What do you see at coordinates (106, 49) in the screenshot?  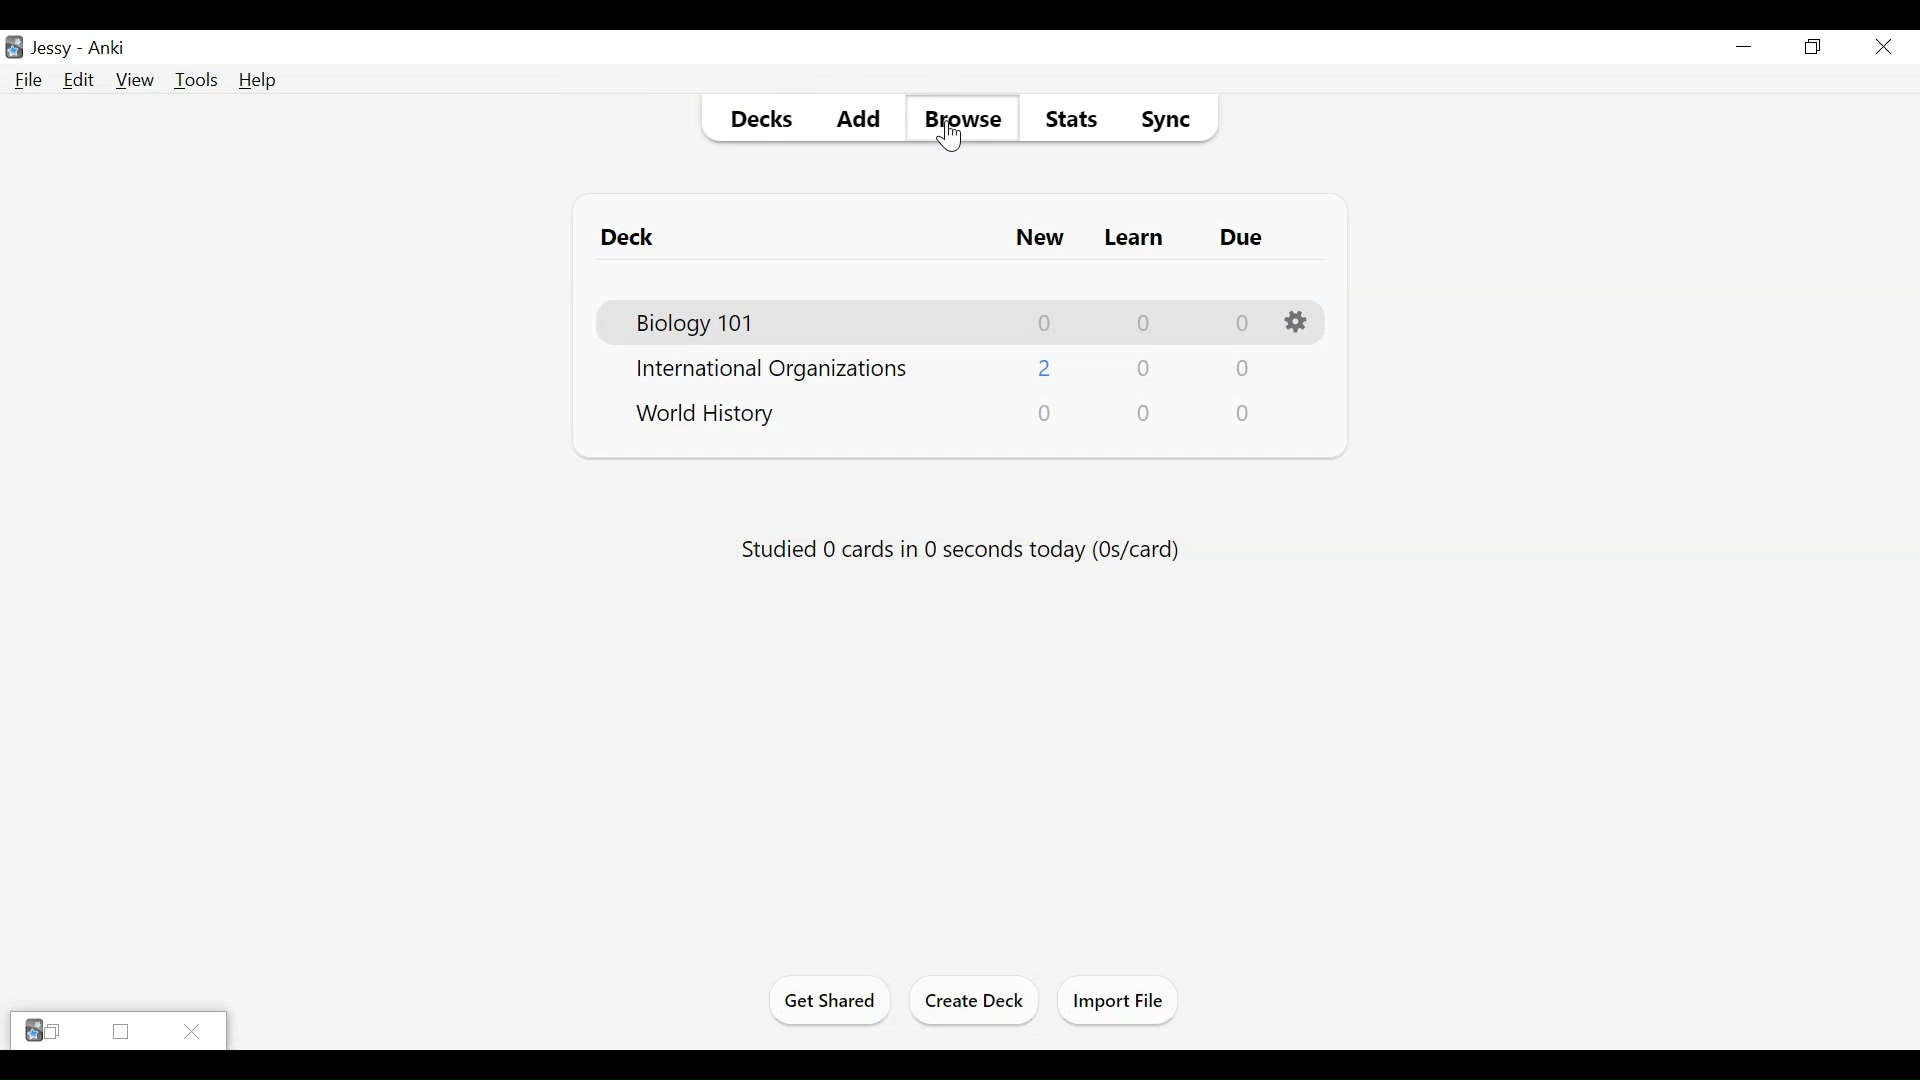 I see `Anki` at bounding box center [106, 49].